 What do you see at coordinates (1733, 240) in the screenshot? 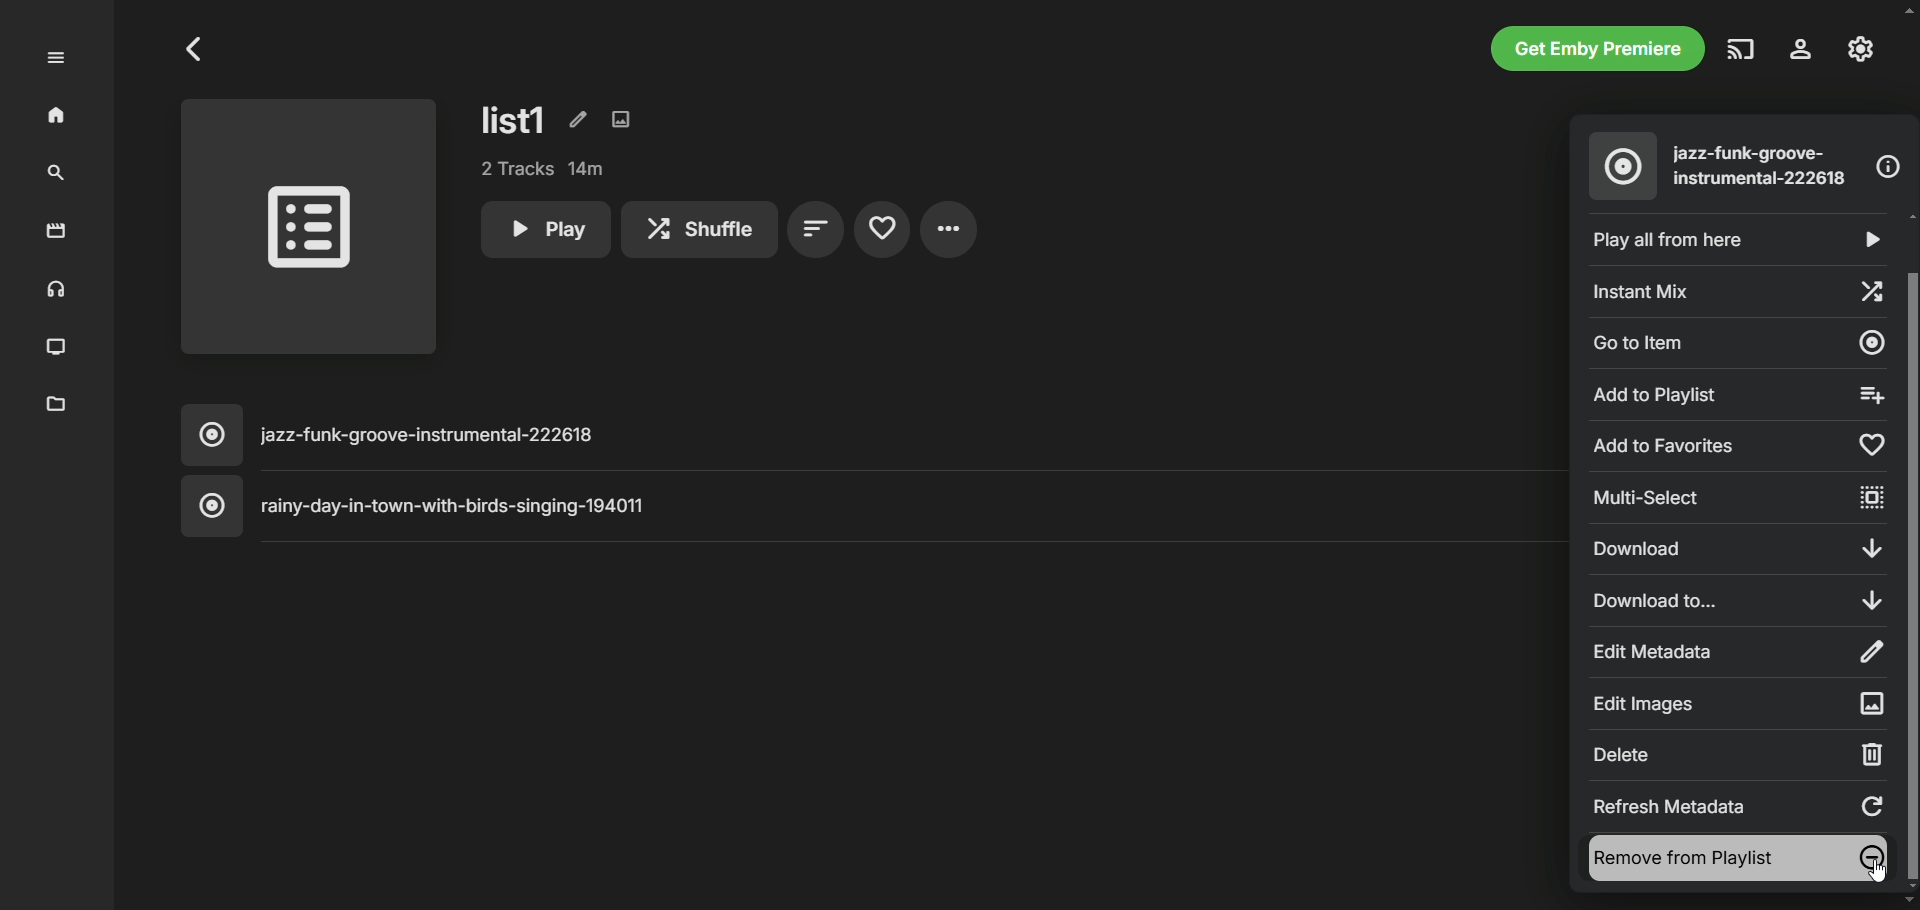
I see `play all from here` at bounding box center [1733, 240].